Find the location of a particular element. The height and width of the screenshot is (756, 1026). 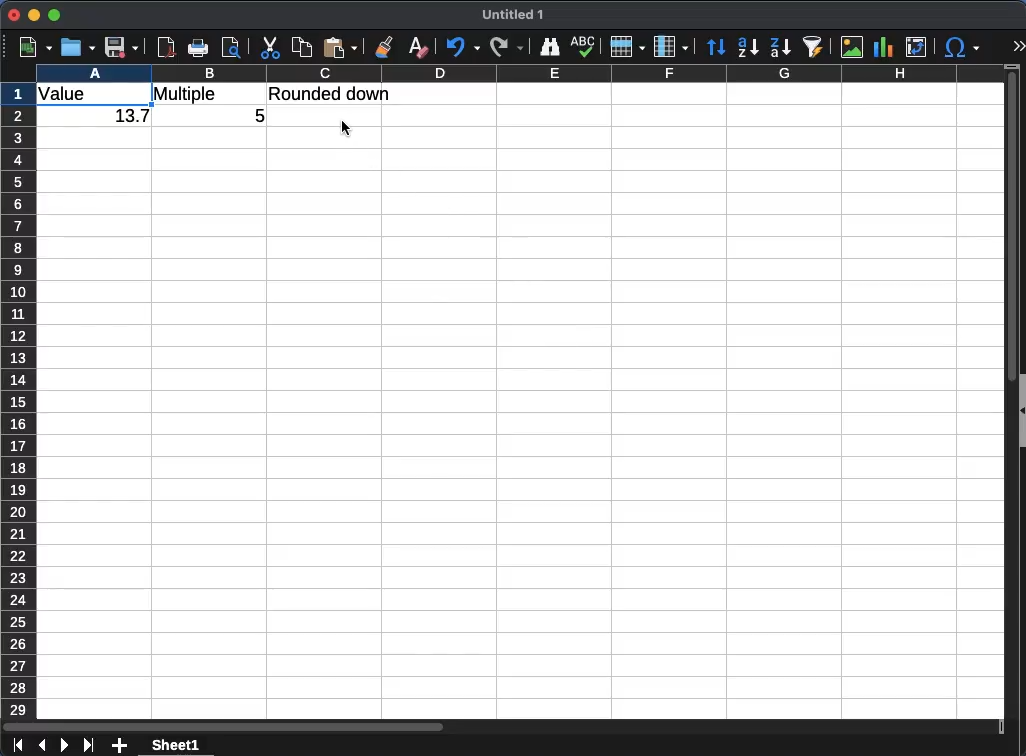

first sheet is located at coordinates (19, 746).